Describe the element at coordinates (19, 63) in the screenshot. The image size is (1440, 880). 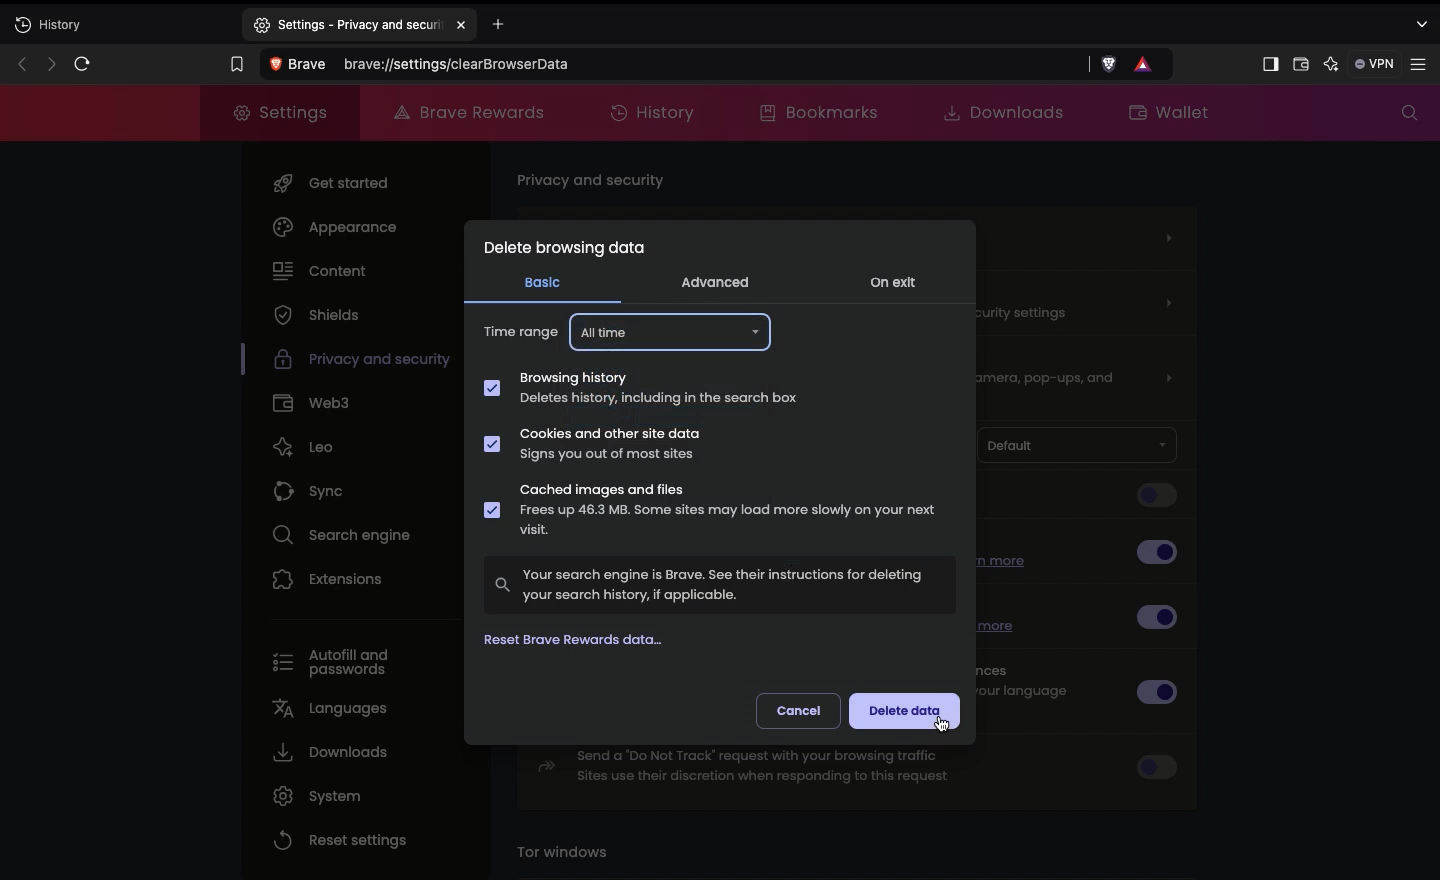
I see `Previous page` at that location.